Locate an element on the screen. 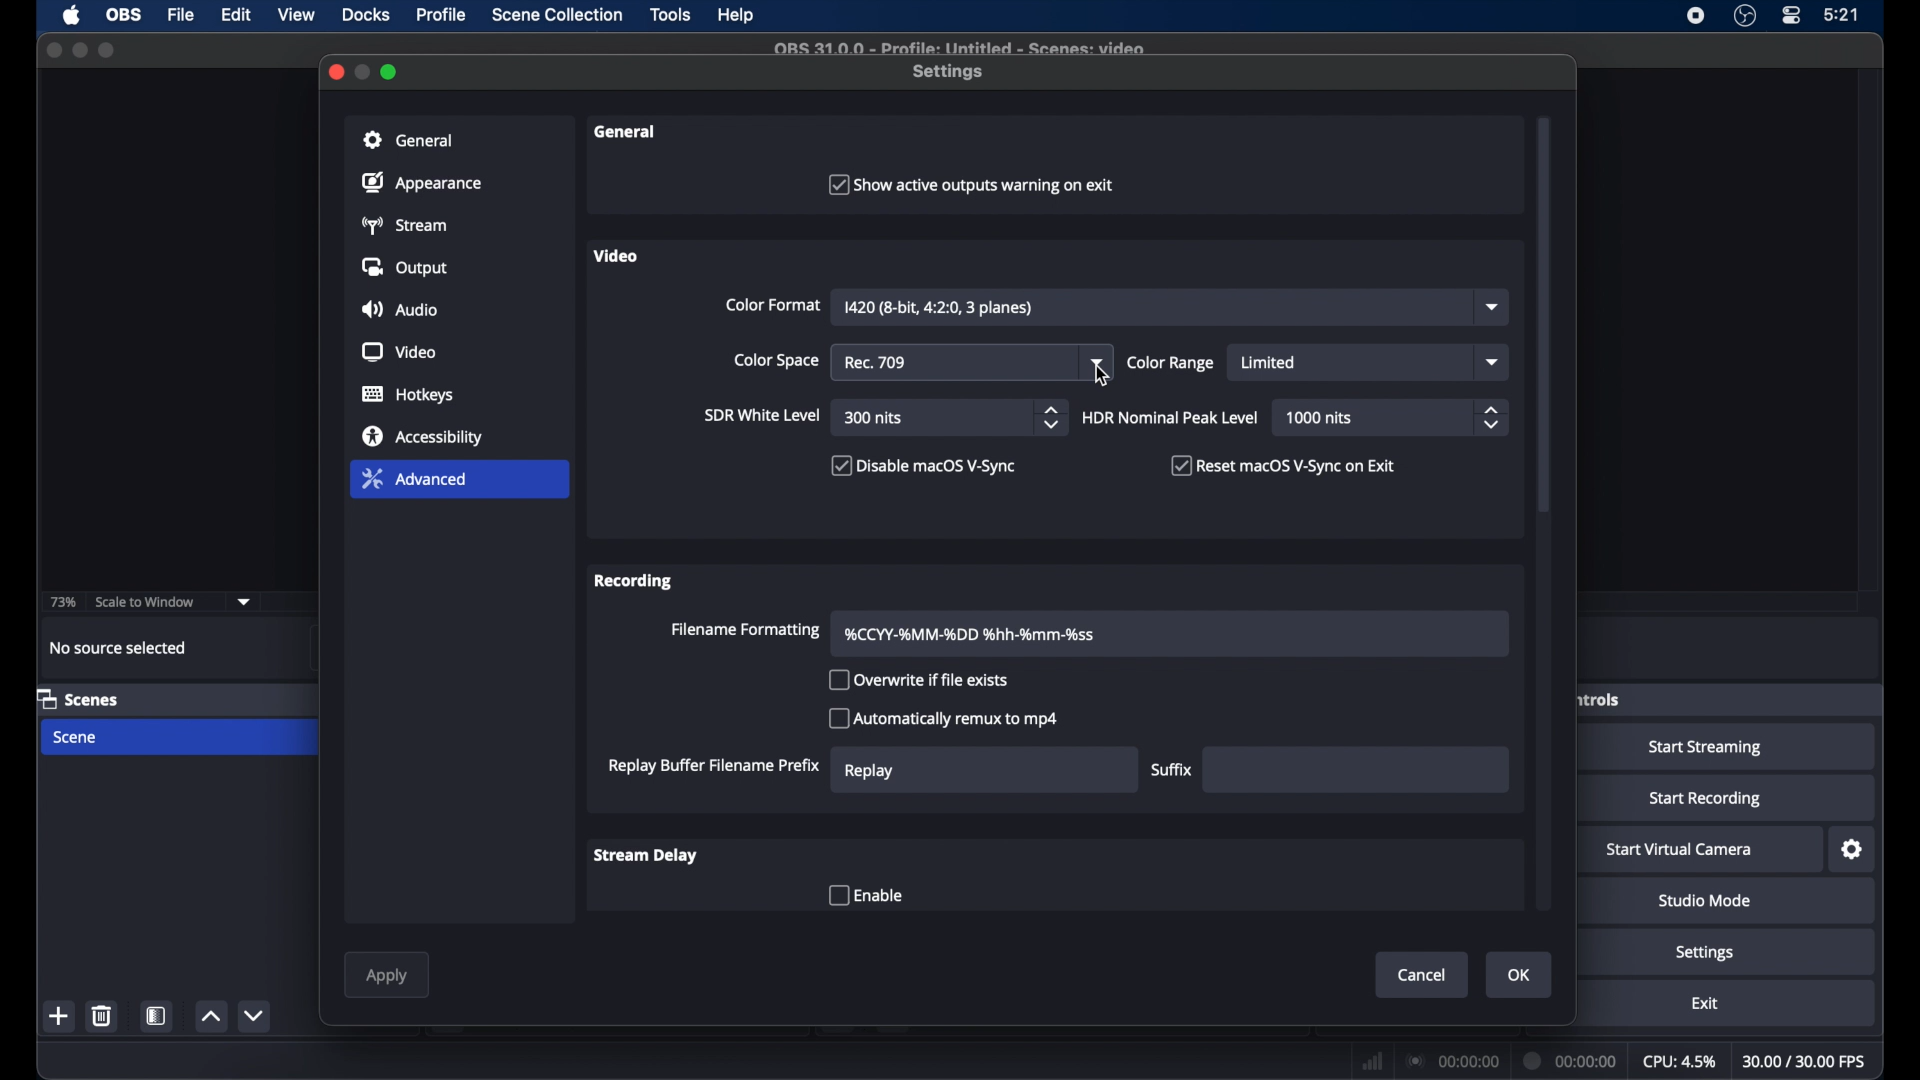 Image resolution: width=1920 pixels, height=1080 pixels. duration is located at coordinates (1572, 1059).